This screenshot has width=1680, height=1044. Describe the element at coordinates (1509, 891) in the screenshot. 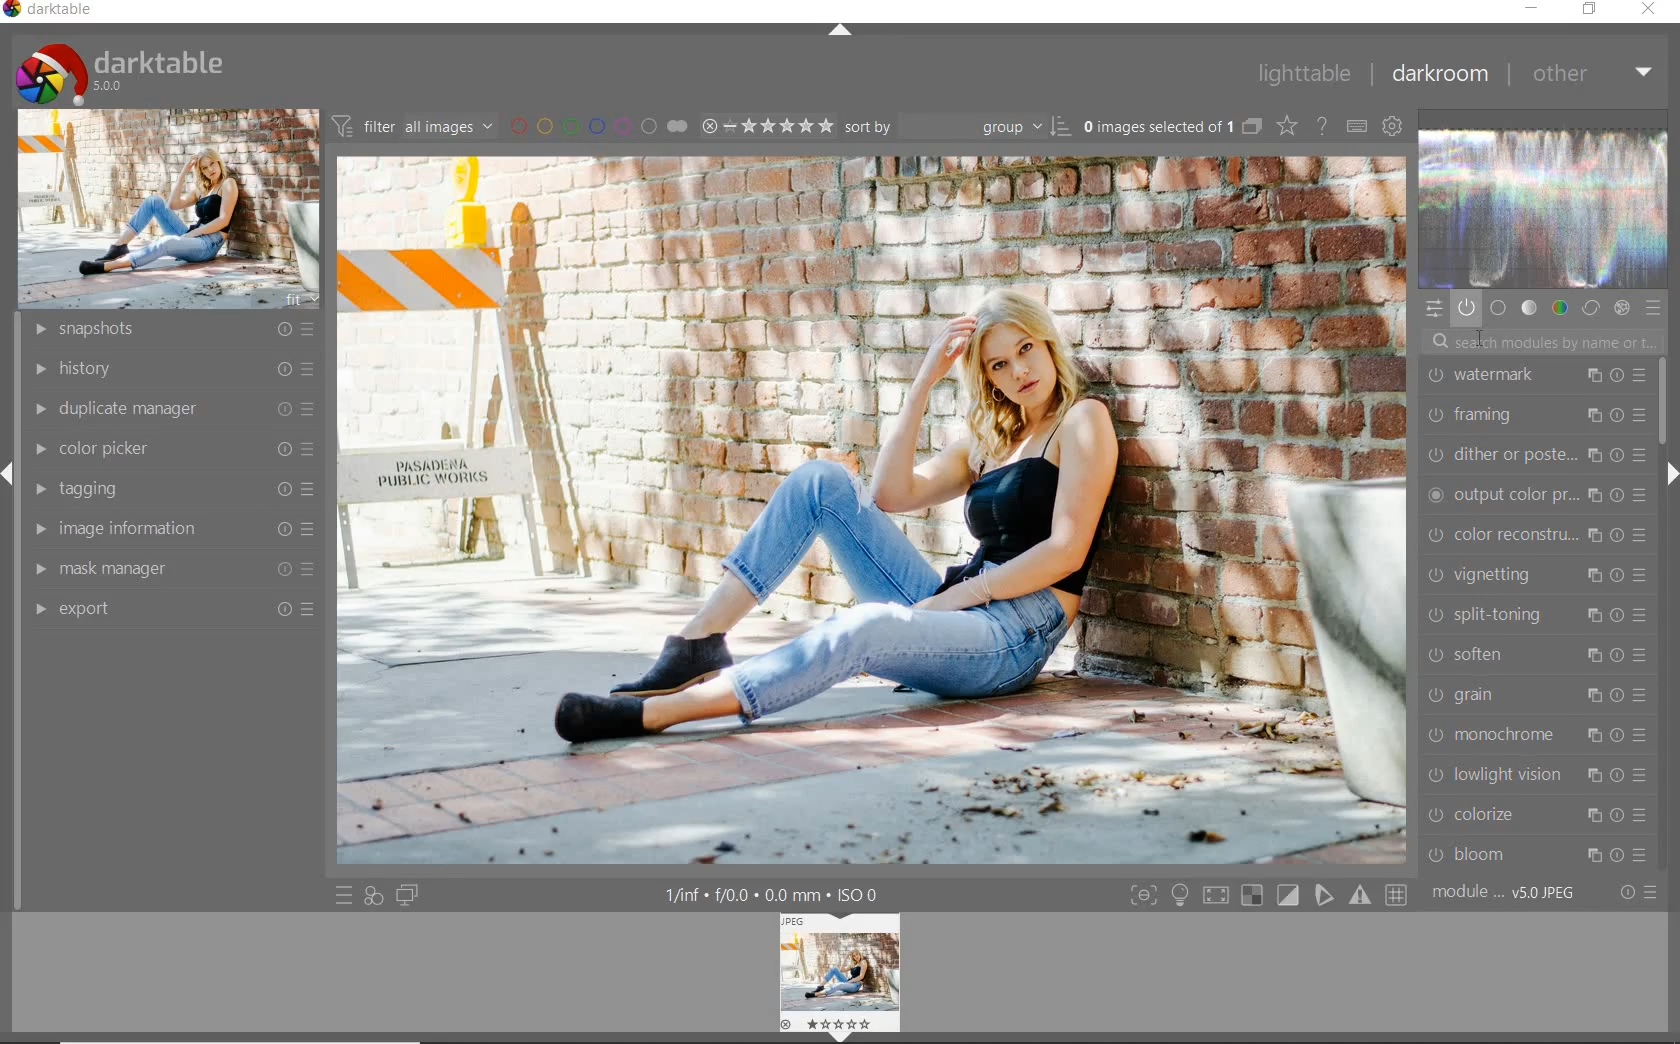

I see `module order` at that location.